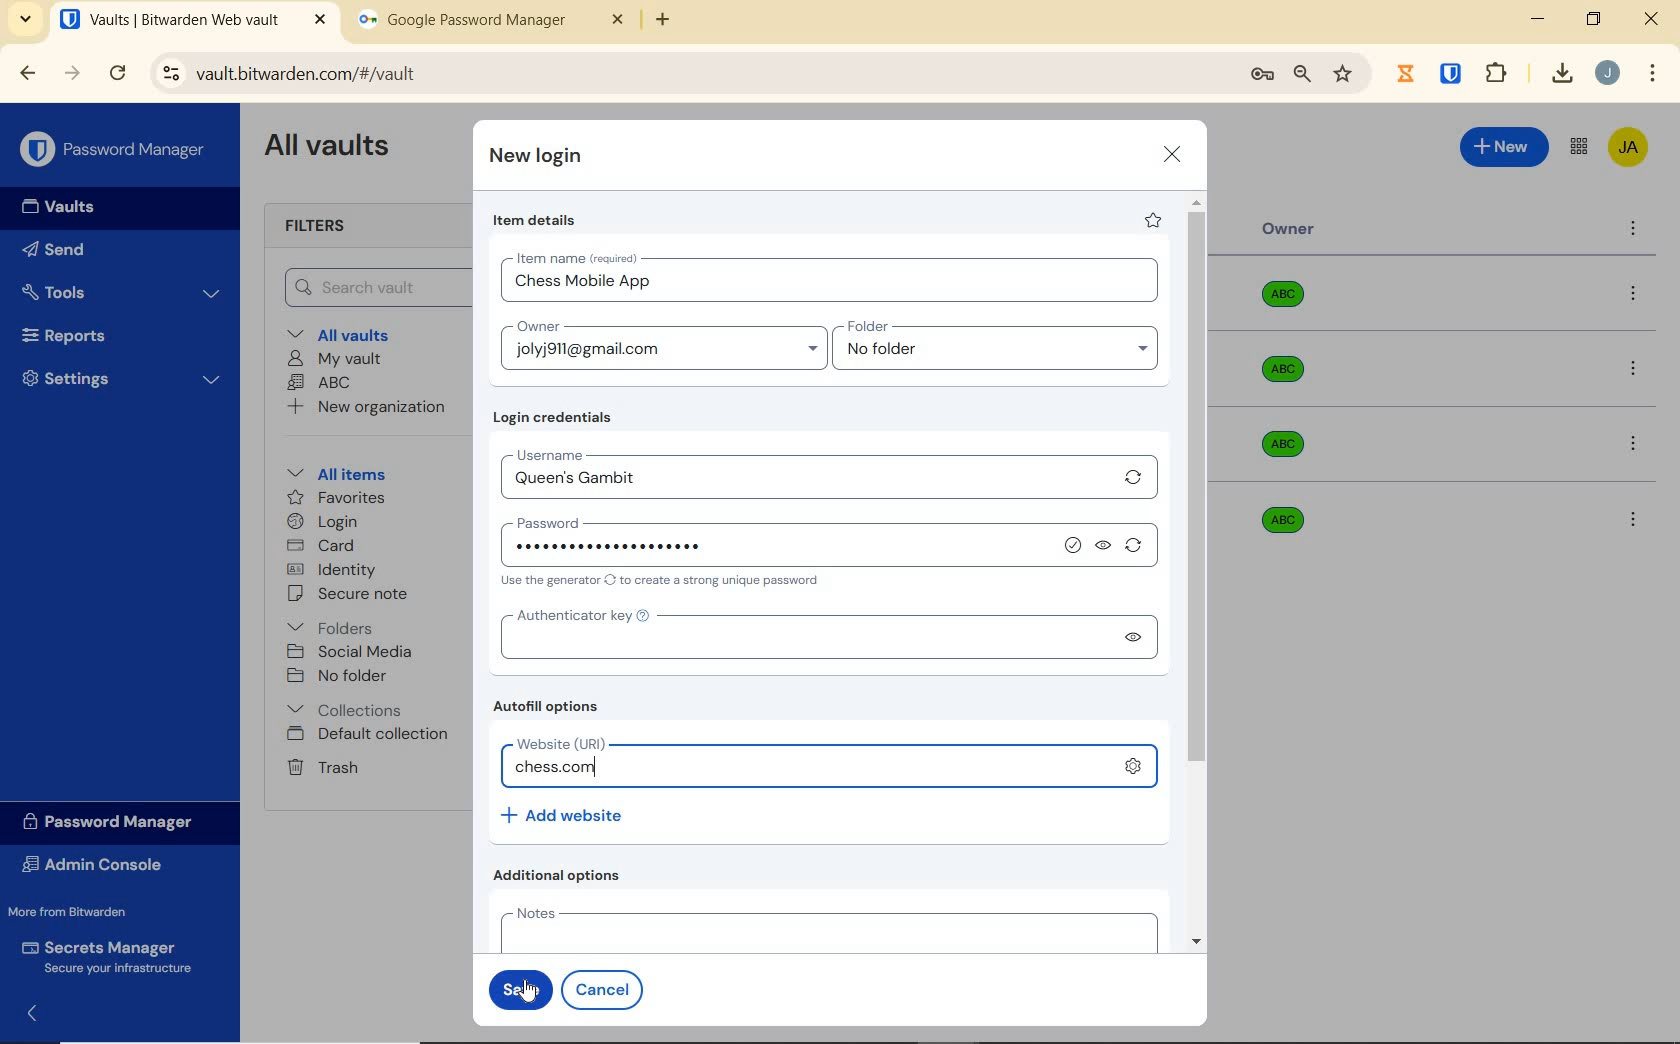  I want to click on close, so click(1653, 19).